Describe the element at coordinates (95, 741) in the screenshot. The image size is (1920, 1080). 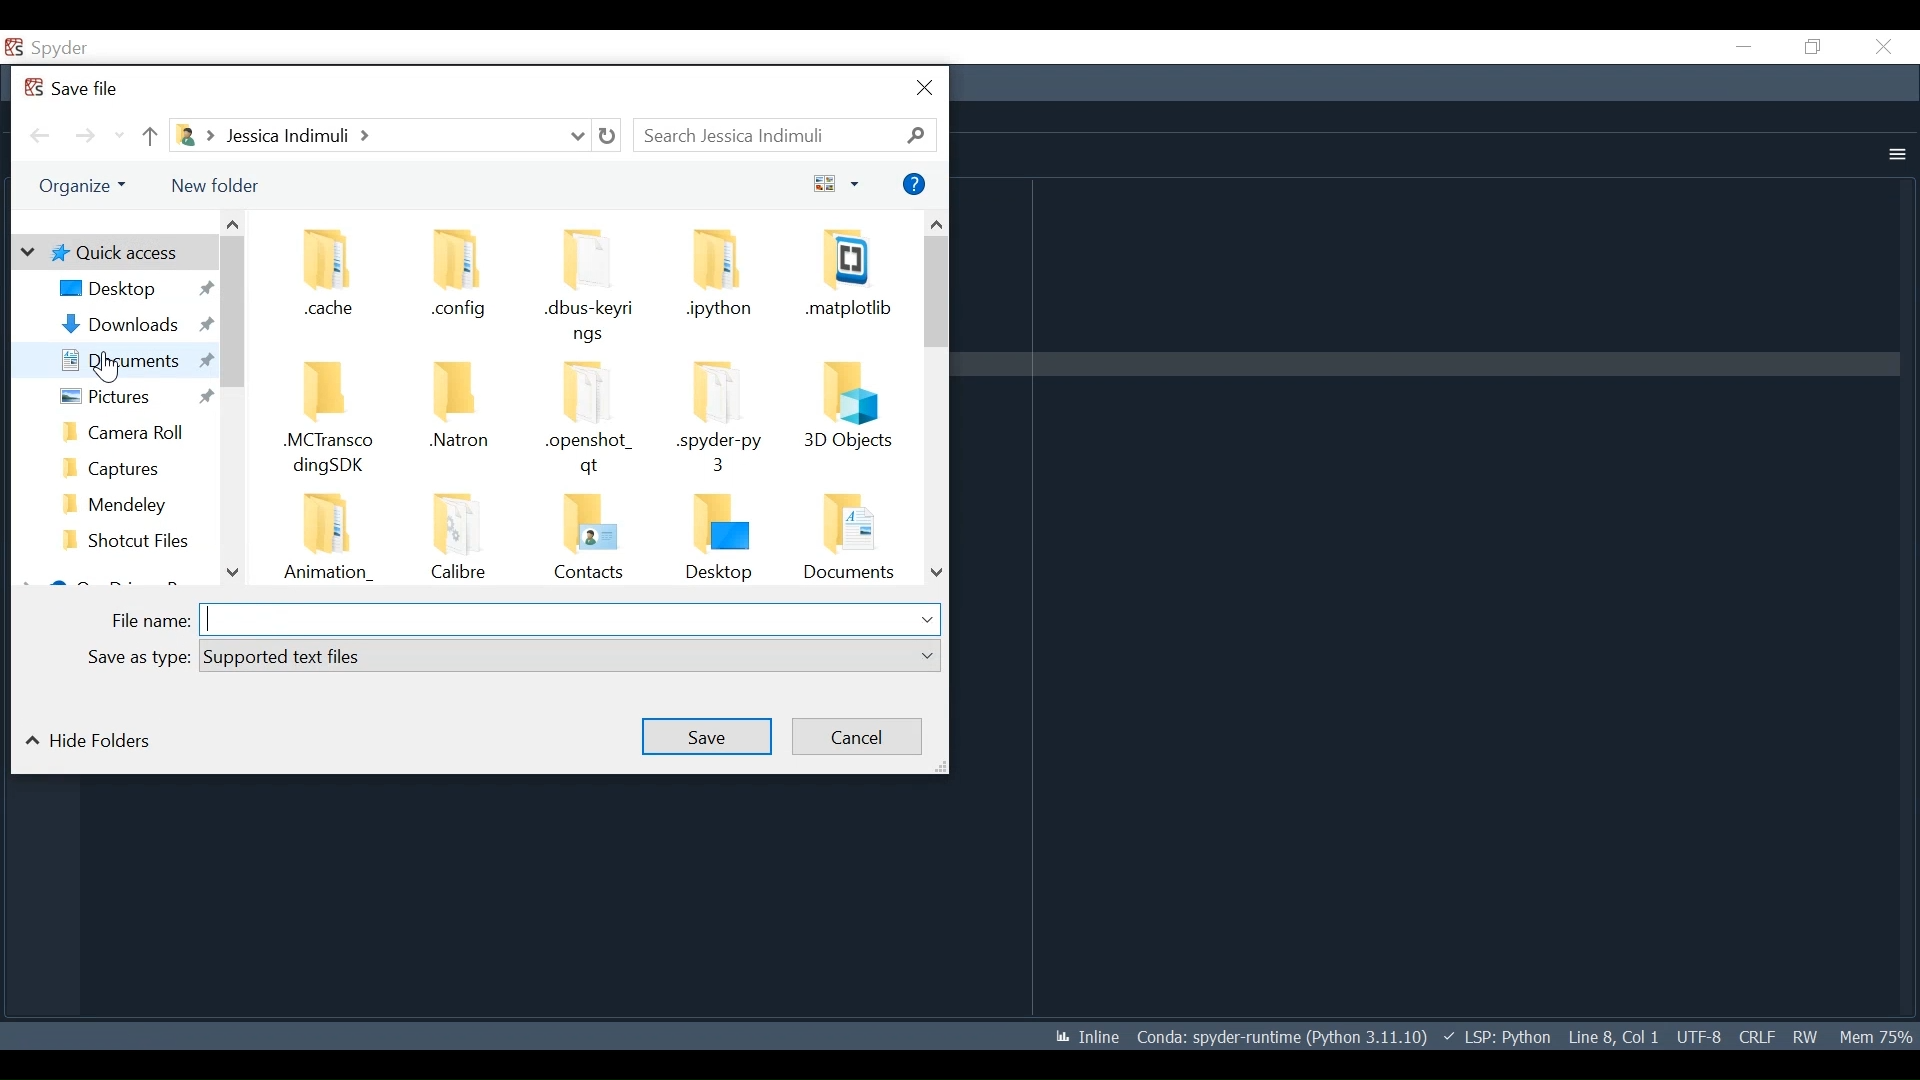
I see `Hide folders` at that location.